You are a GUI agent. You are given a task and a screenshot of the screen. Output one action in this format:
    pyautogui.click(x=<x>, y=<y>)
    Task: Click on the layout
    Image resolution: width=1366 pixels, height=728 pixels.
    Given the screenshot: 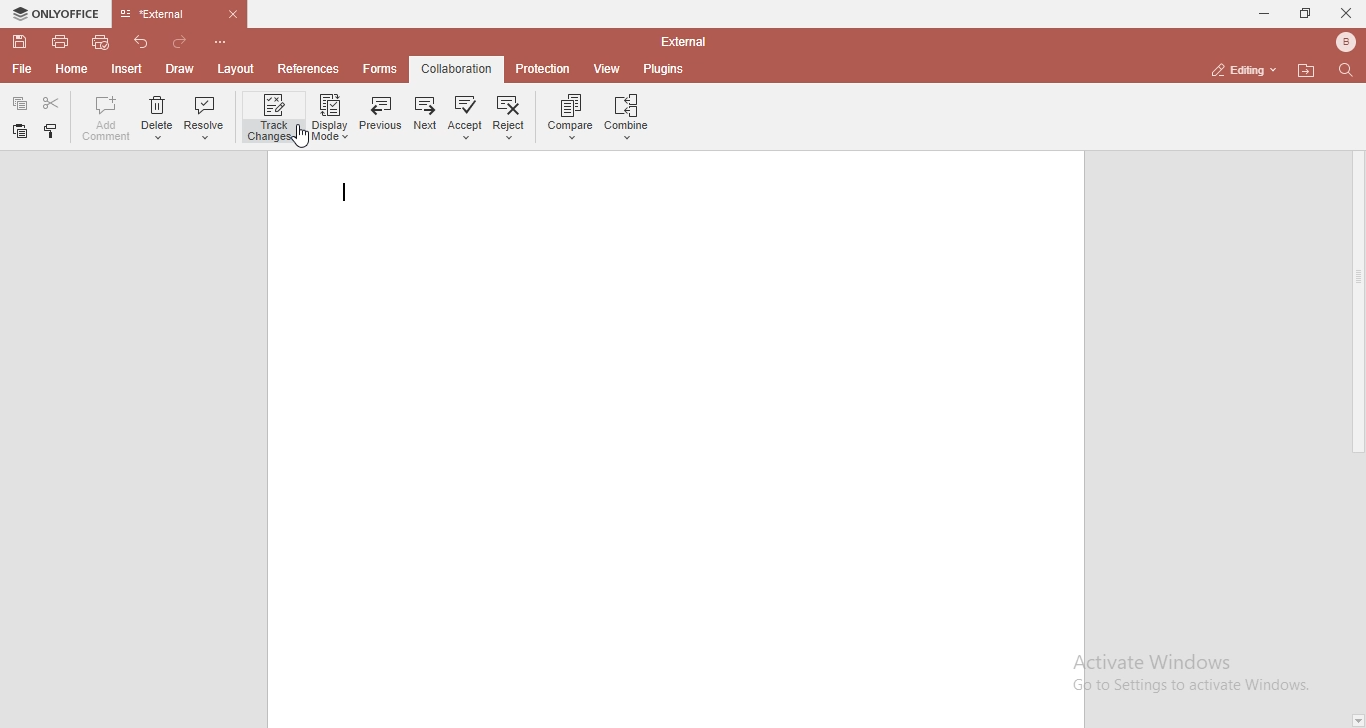 What is the action you would take?
    pyautogui.click(x=235, y=70)
    